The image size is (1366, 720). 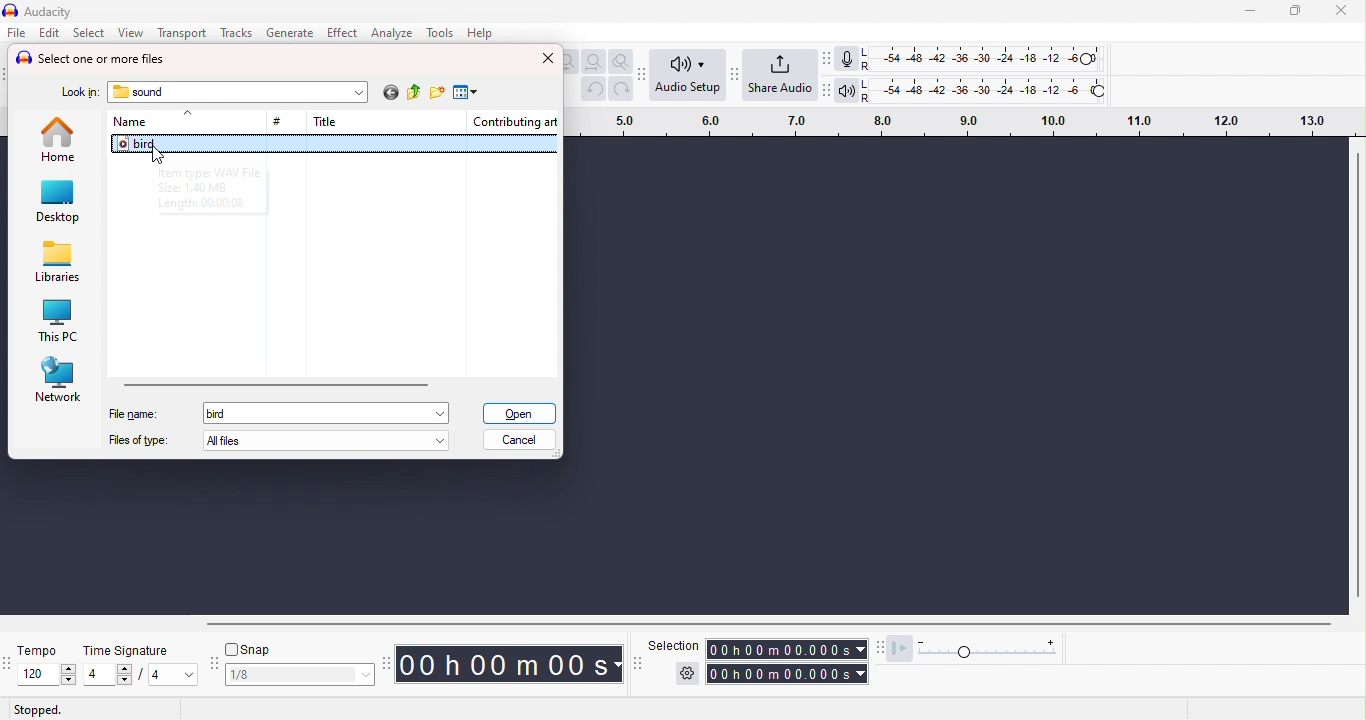 I want to click on vertical scroll bar, so click(x=1357, y=374).